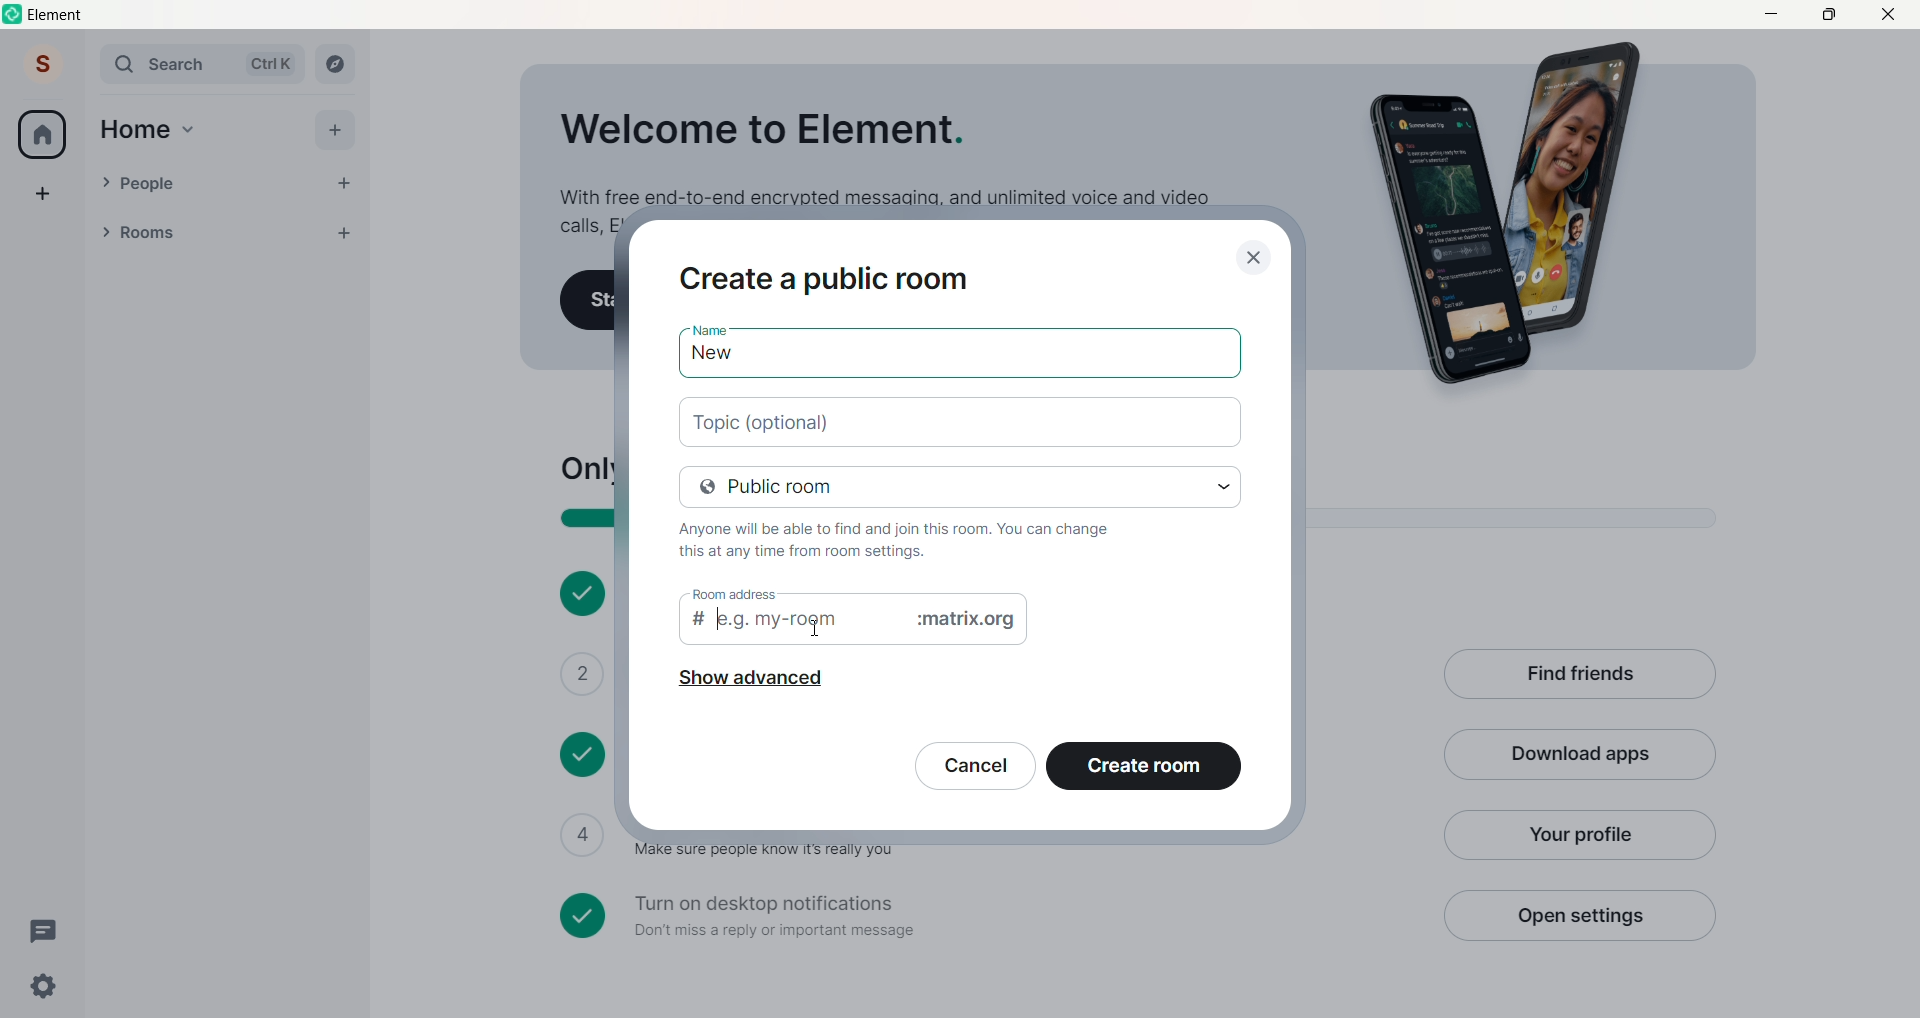 The height and width of the screenshot is (1018, 1920). Describe the element at coordinates (304, 233) in the screenshot. I see `List options` at that location.